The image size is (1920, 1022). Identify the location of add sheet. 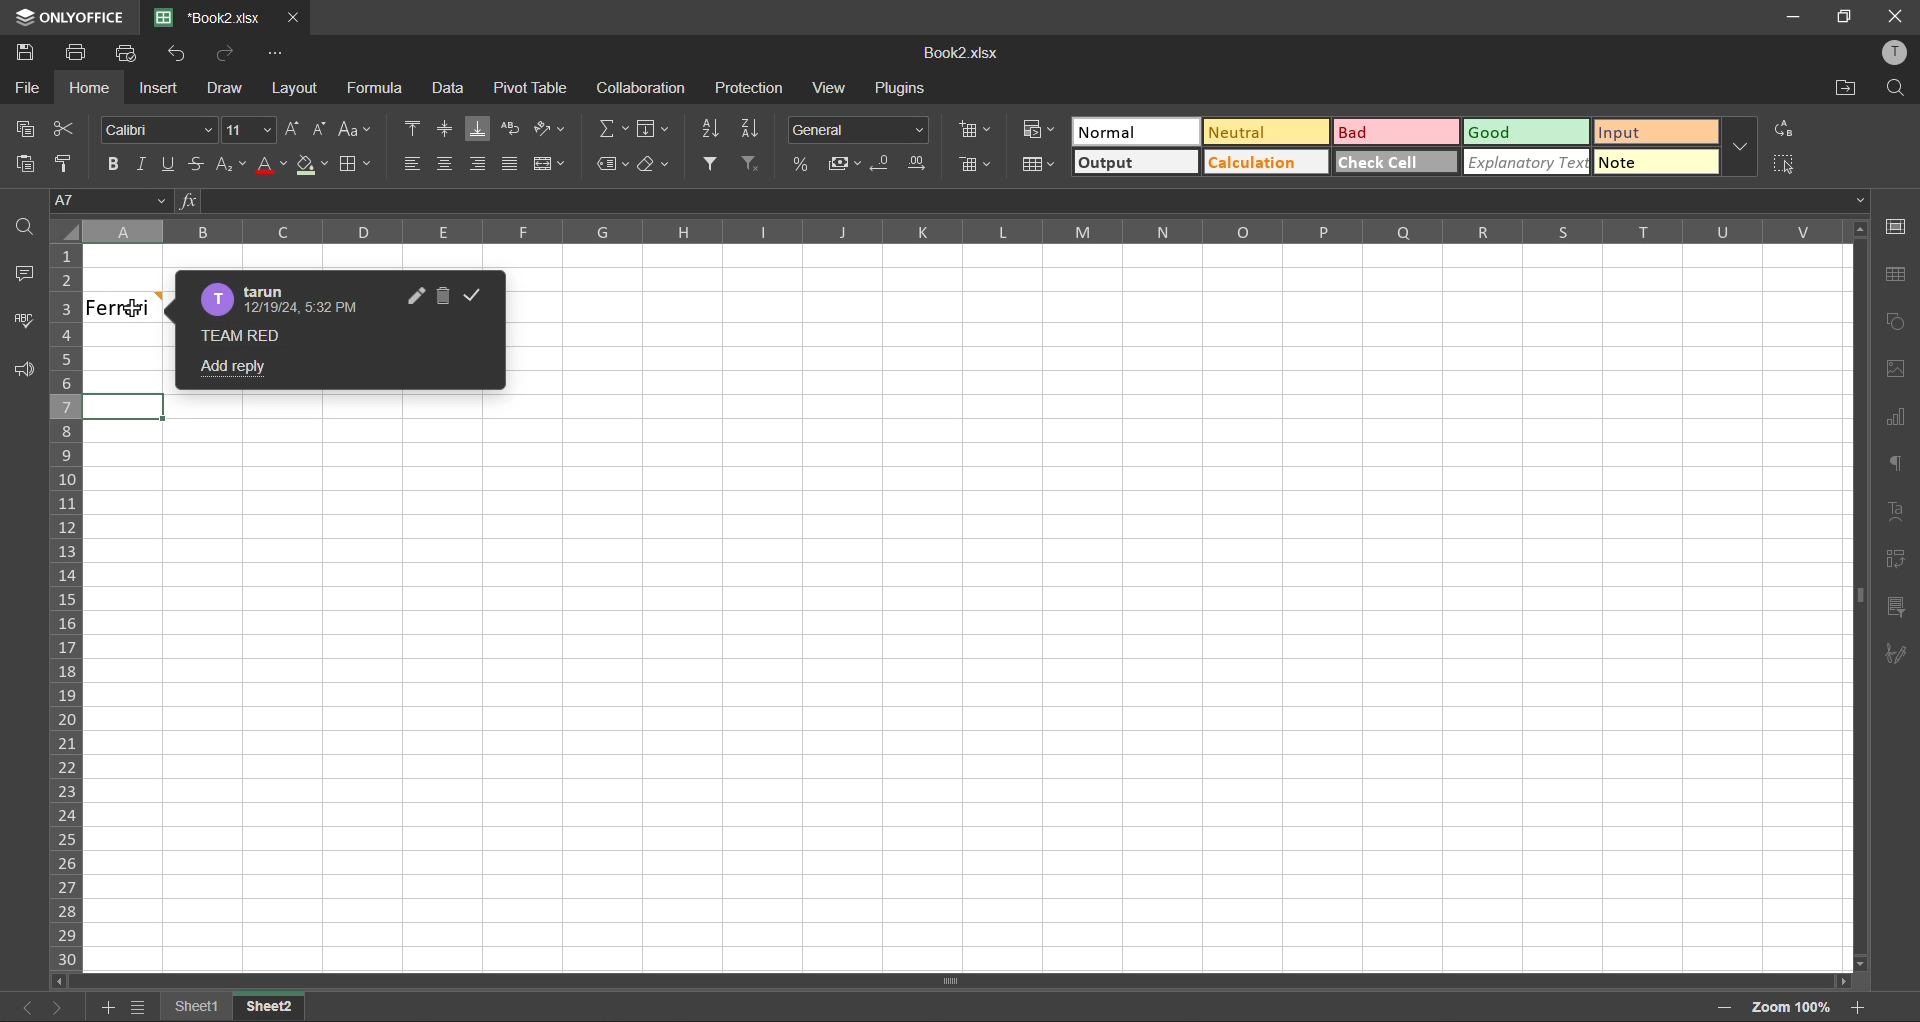
(109, 1005).